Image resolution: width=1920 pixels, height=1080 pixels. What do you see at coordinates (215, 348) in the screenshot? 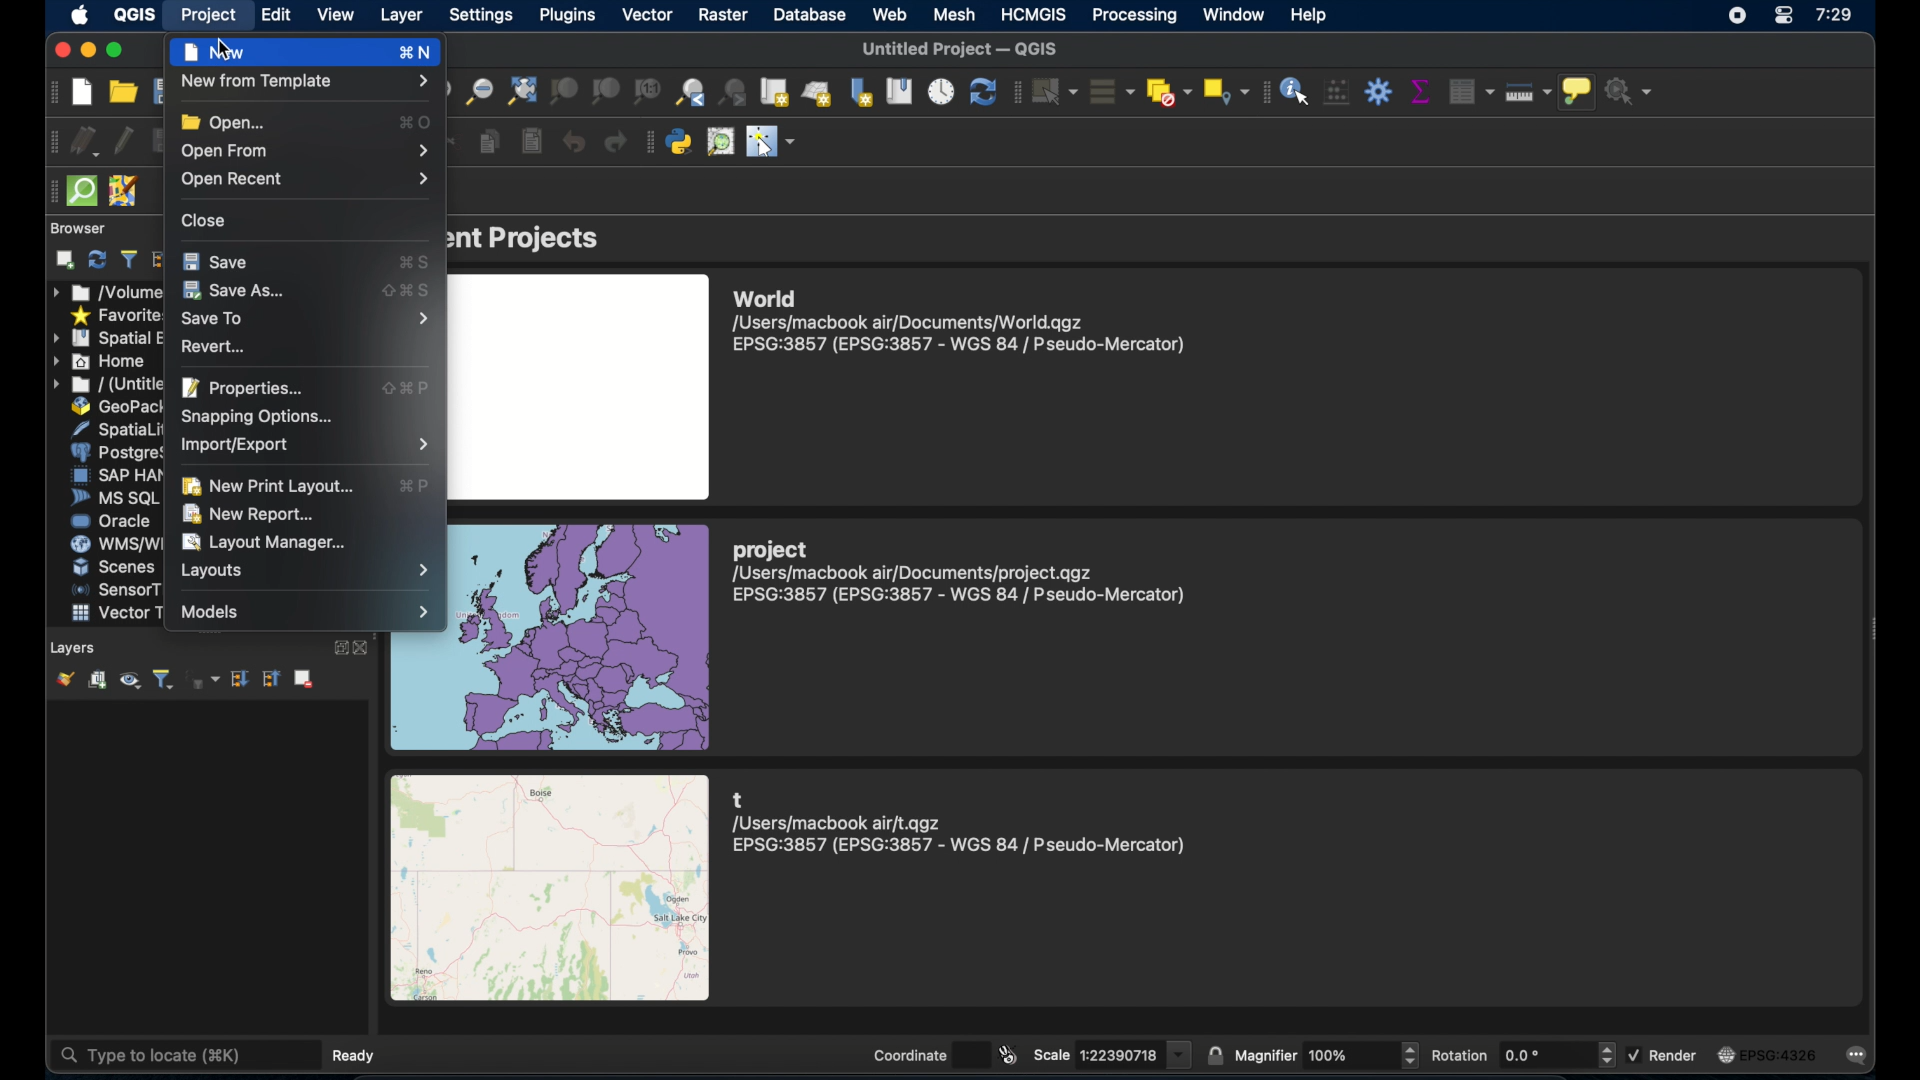
I see `revert` at bounding box center [215, 348].